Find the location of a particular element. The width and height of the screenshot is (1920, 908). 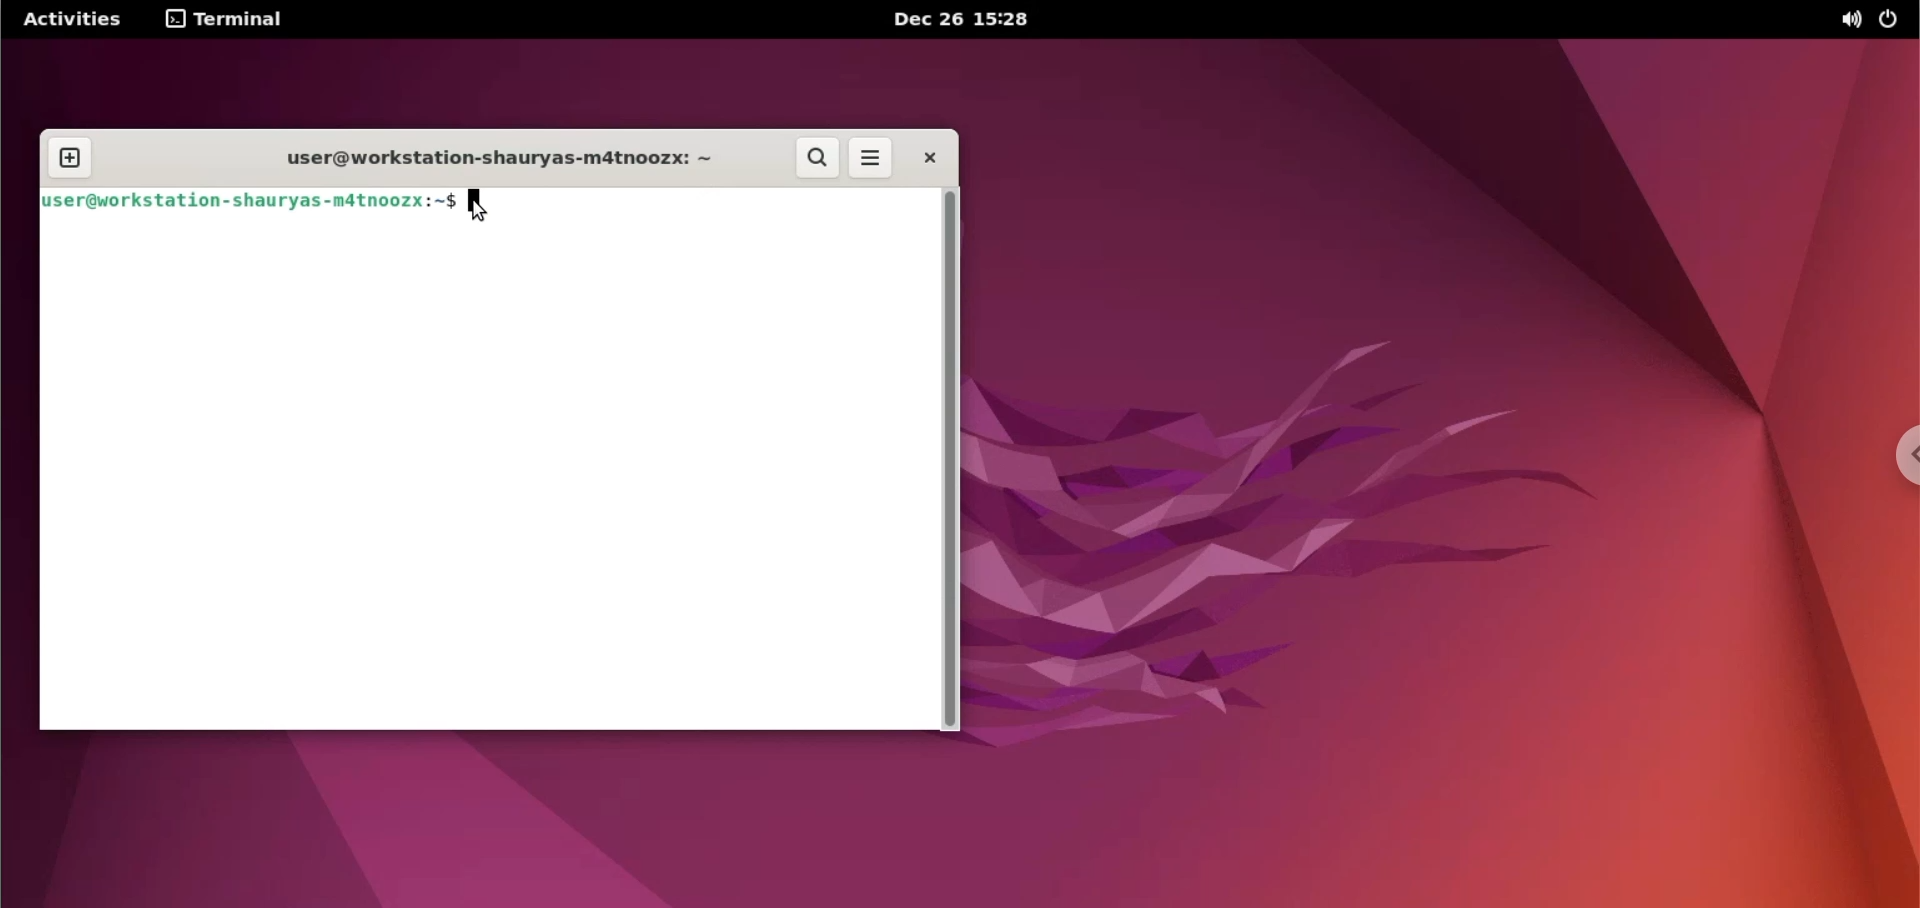

user@workstation-shauryas-m4tnoozx:~$ is located at coordinates (247, 201).